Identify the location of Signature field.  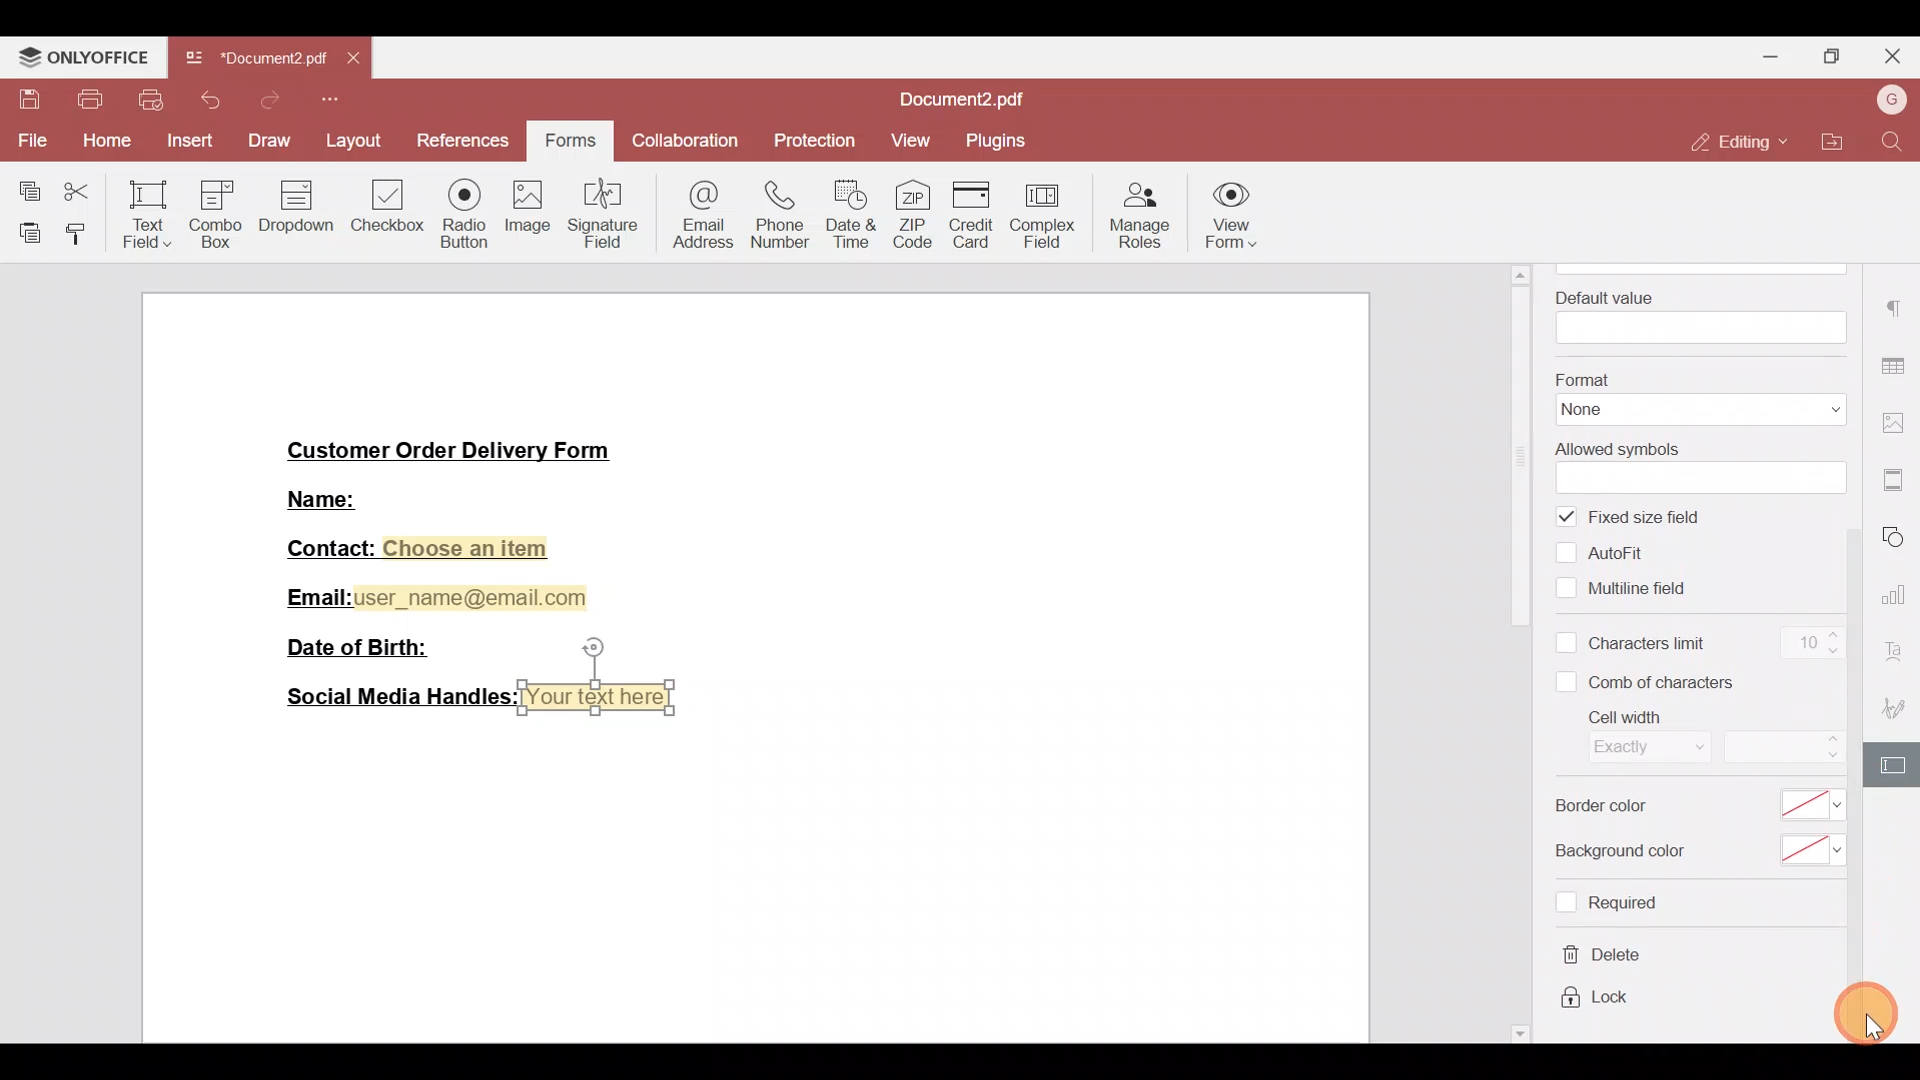
(598, 212).